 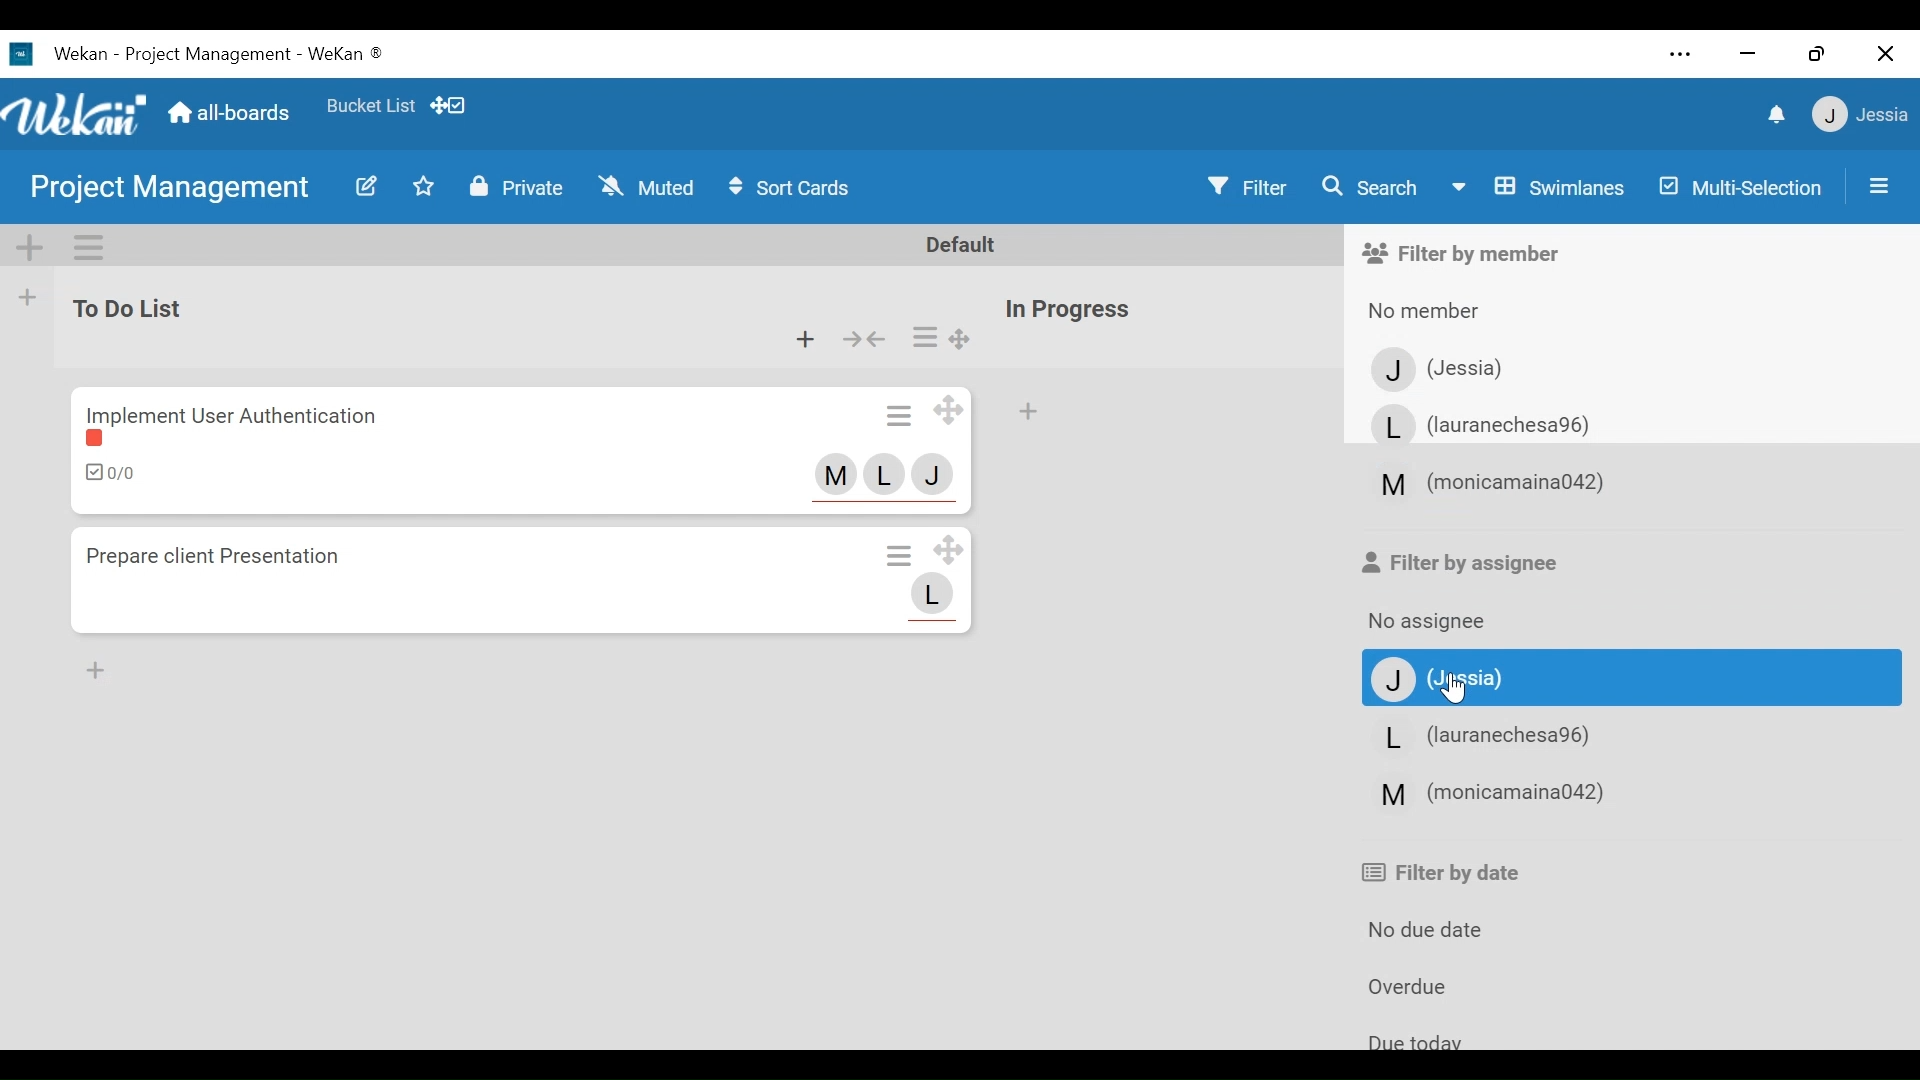 I want to click on Add Card Bottom of the list, so click(x=91, y=673).